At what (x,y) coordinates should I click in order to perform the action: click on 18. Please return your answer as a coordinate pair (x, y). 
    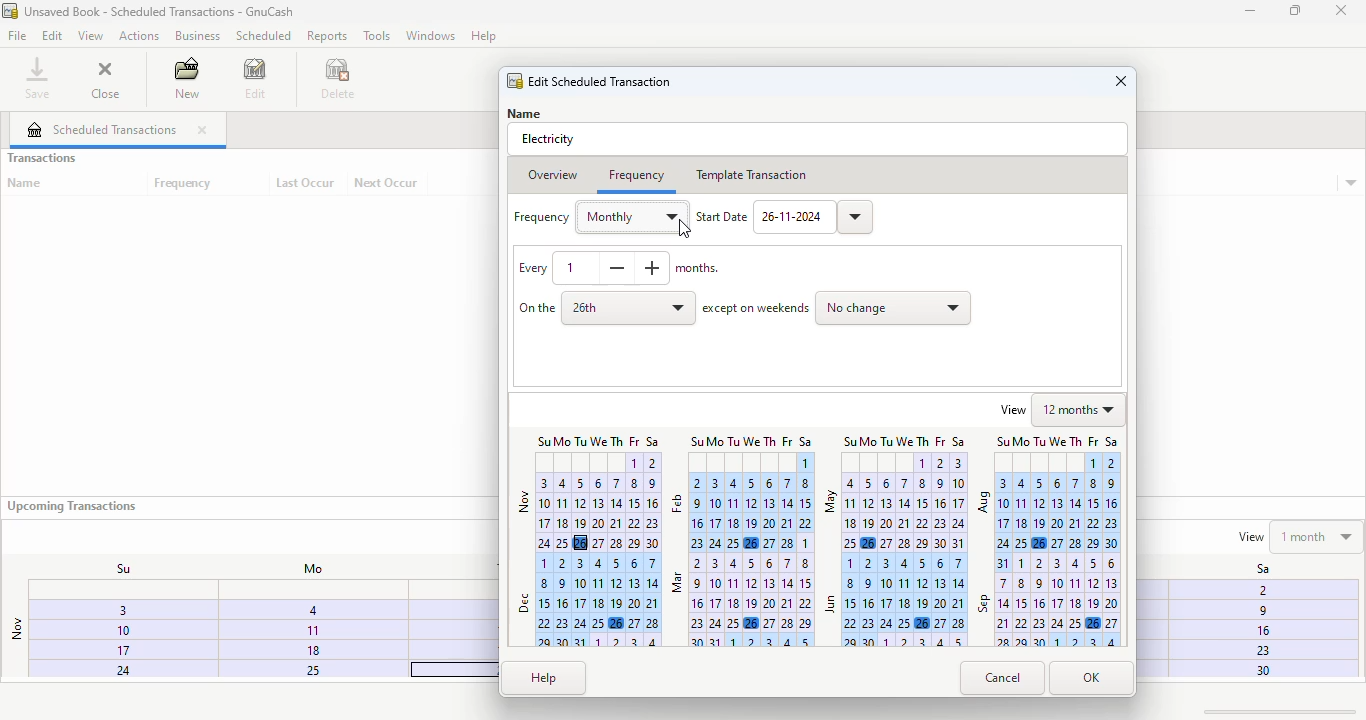
    Looking at the image, I should click on (313, 649).